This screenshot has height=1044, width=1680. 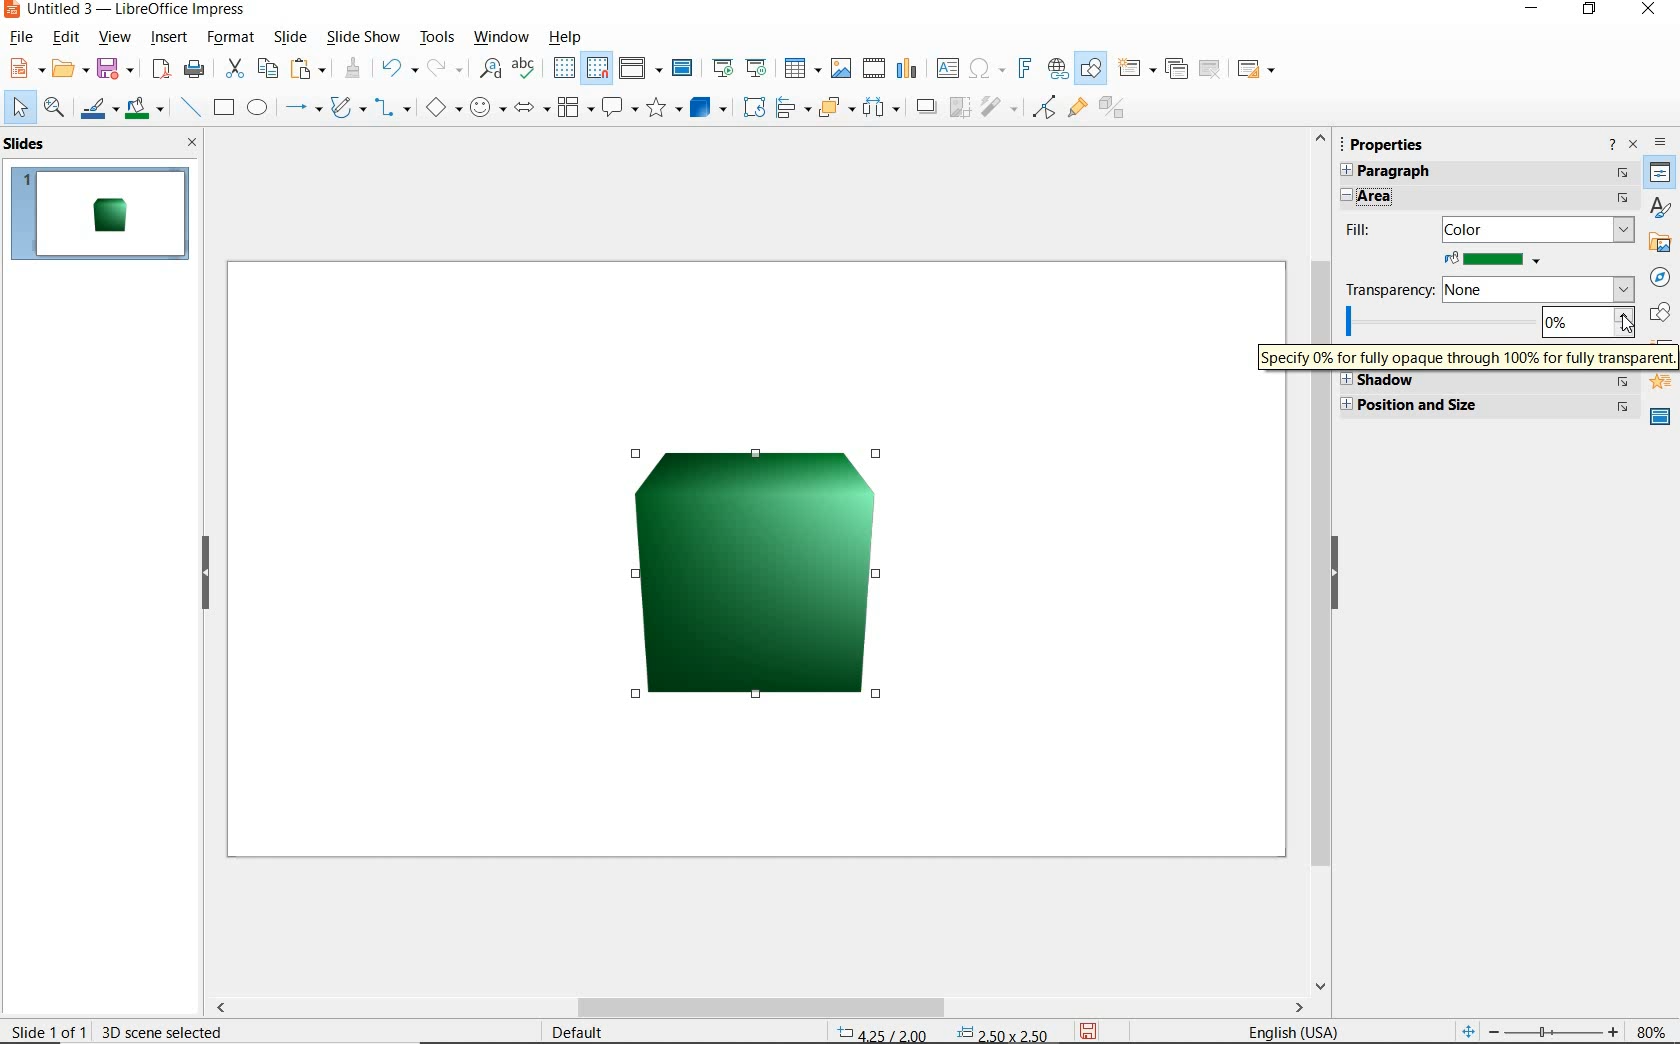 What do you see at coordinates (1651, 11) in the screenshot?
I see `CLOSE` at bounding box center [1651, 11].